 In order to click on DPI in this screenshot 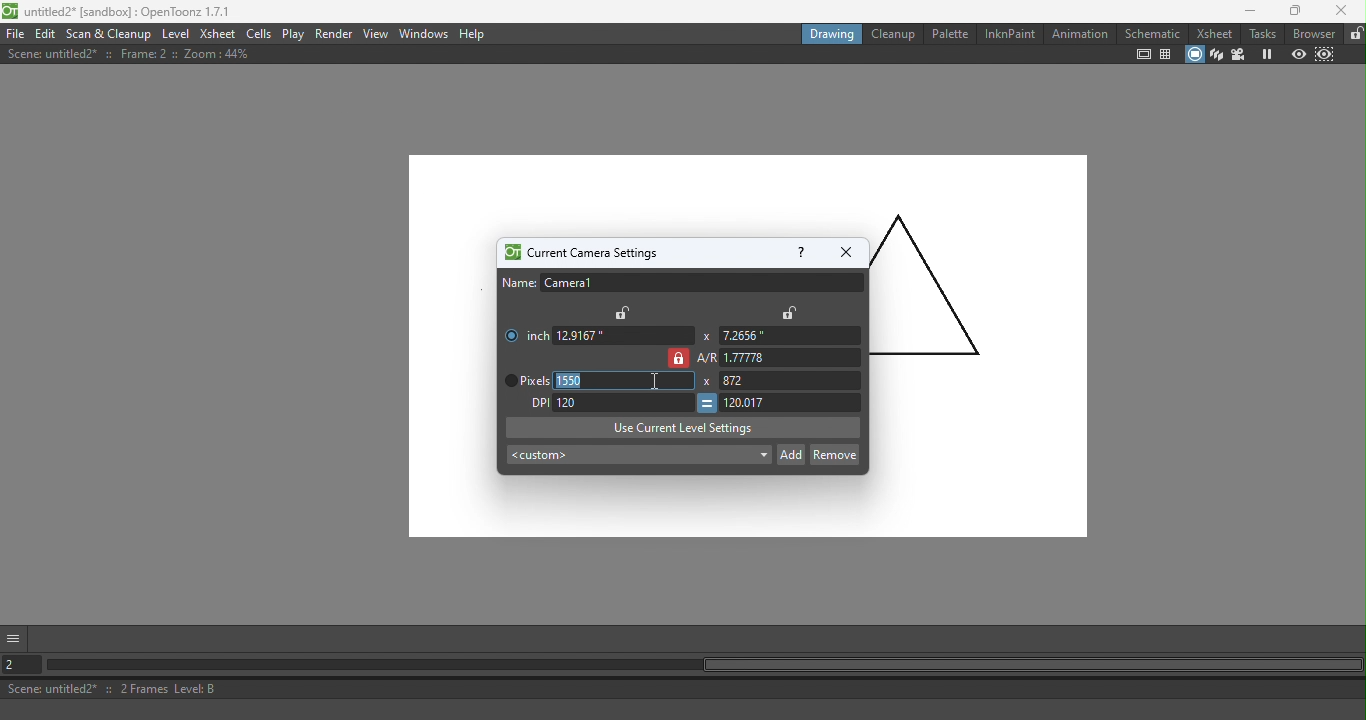, I will do `click(534, 403)`.